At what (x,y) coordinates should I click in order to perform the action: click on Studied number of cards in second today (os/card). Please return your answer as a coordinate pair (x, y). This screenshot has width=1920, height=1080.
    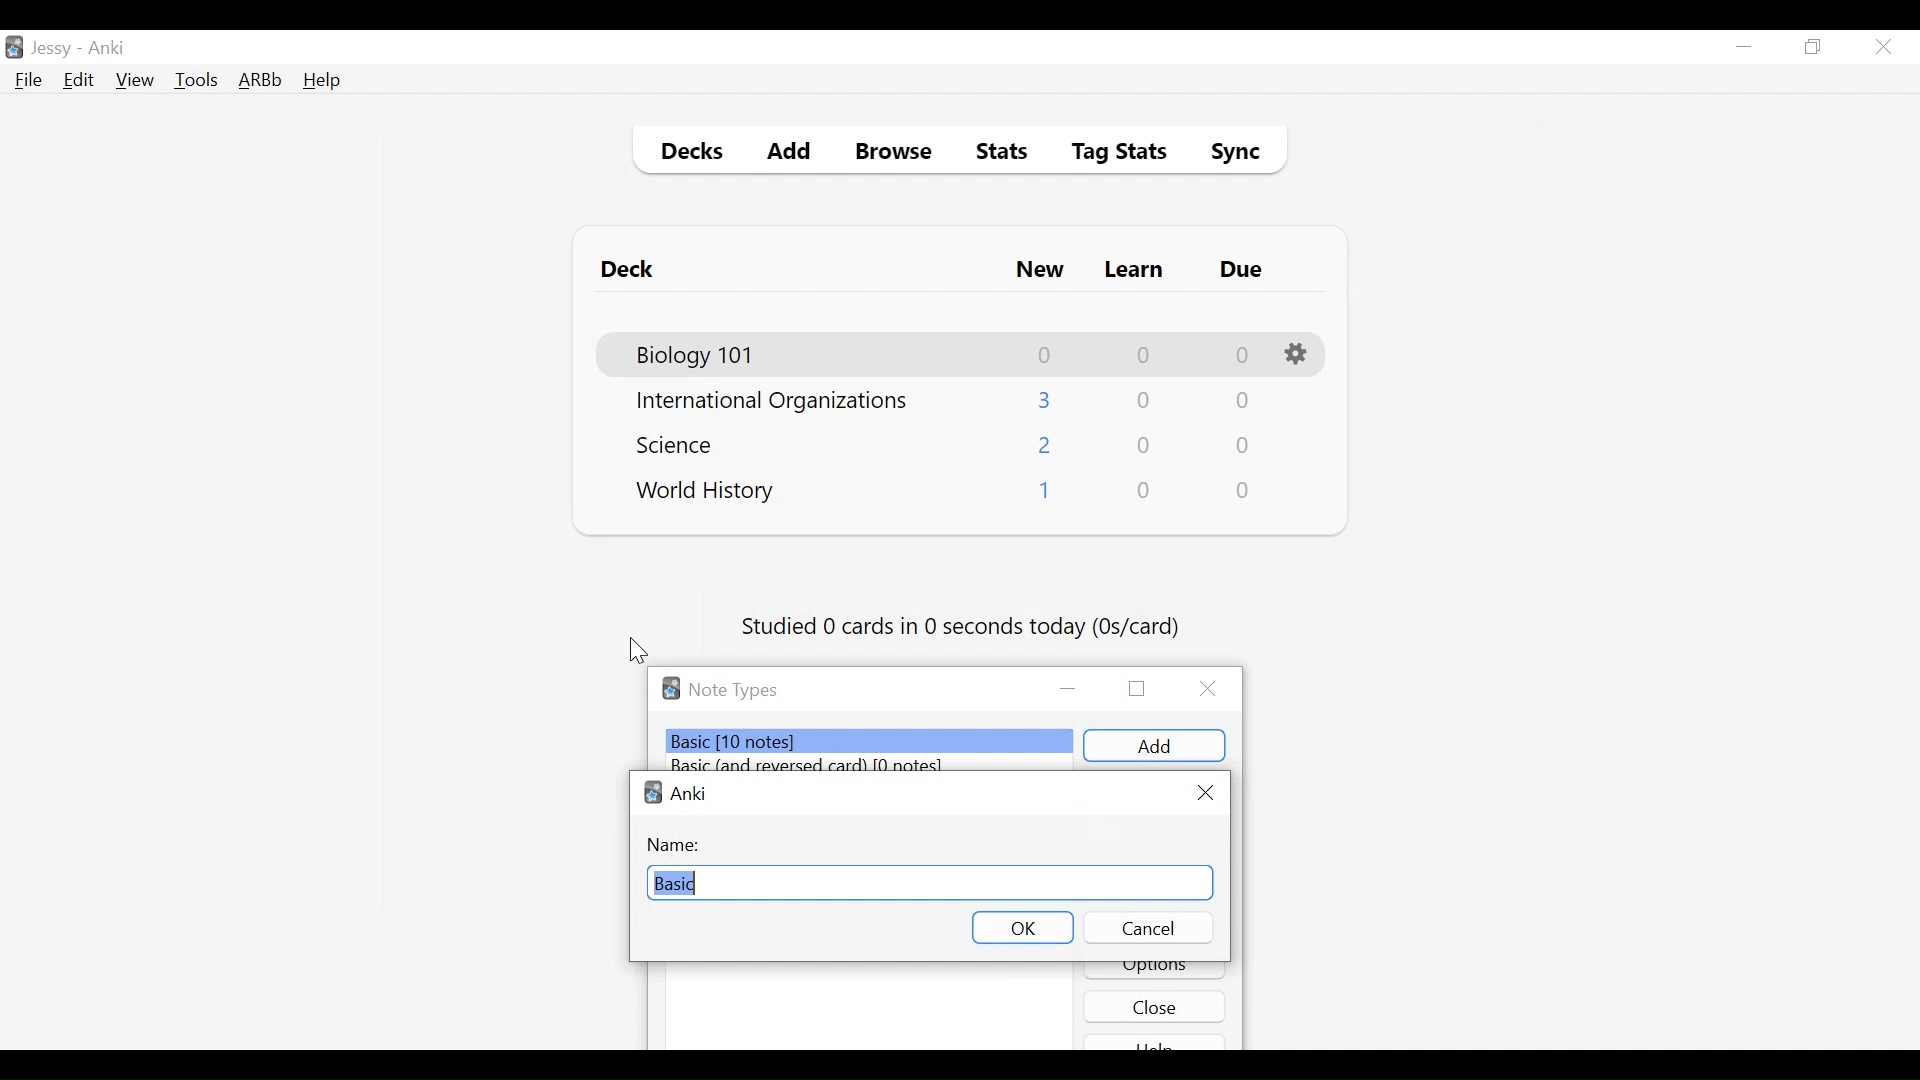
    Looking at the image, I should click on (963, 628).